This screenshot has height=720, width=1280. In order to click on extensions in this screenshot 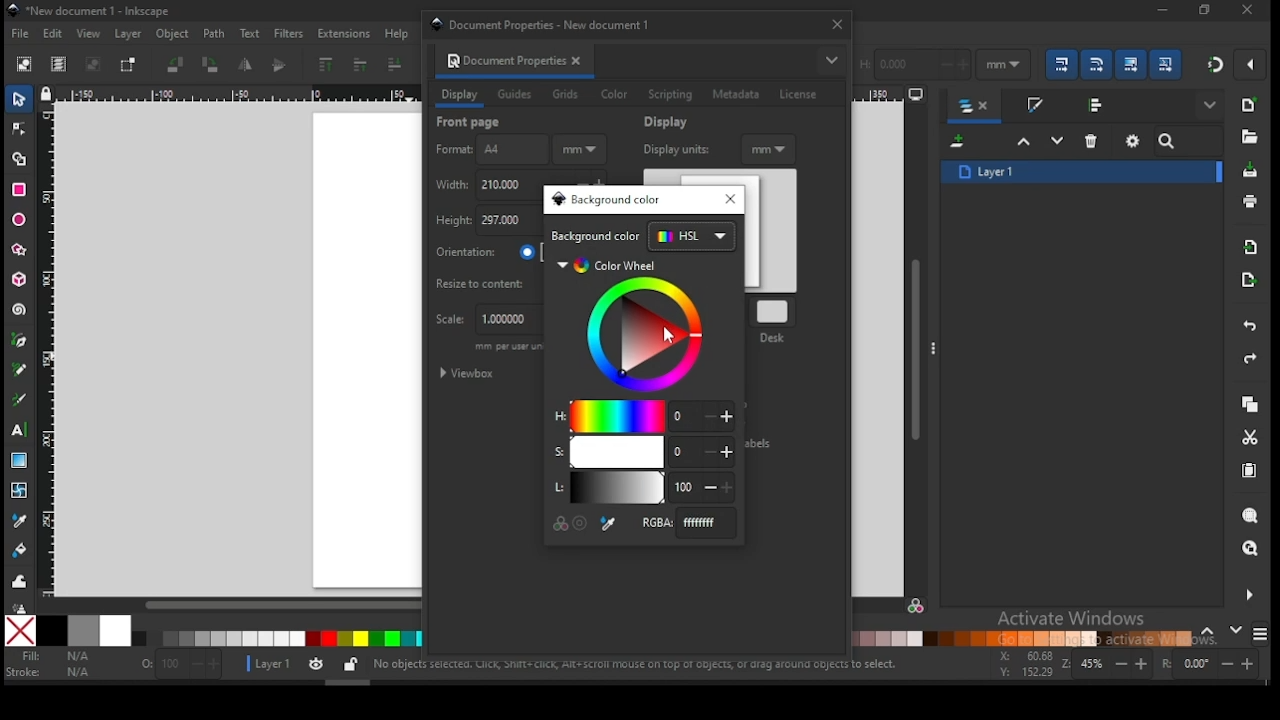, I will do `click(344, 34)`.